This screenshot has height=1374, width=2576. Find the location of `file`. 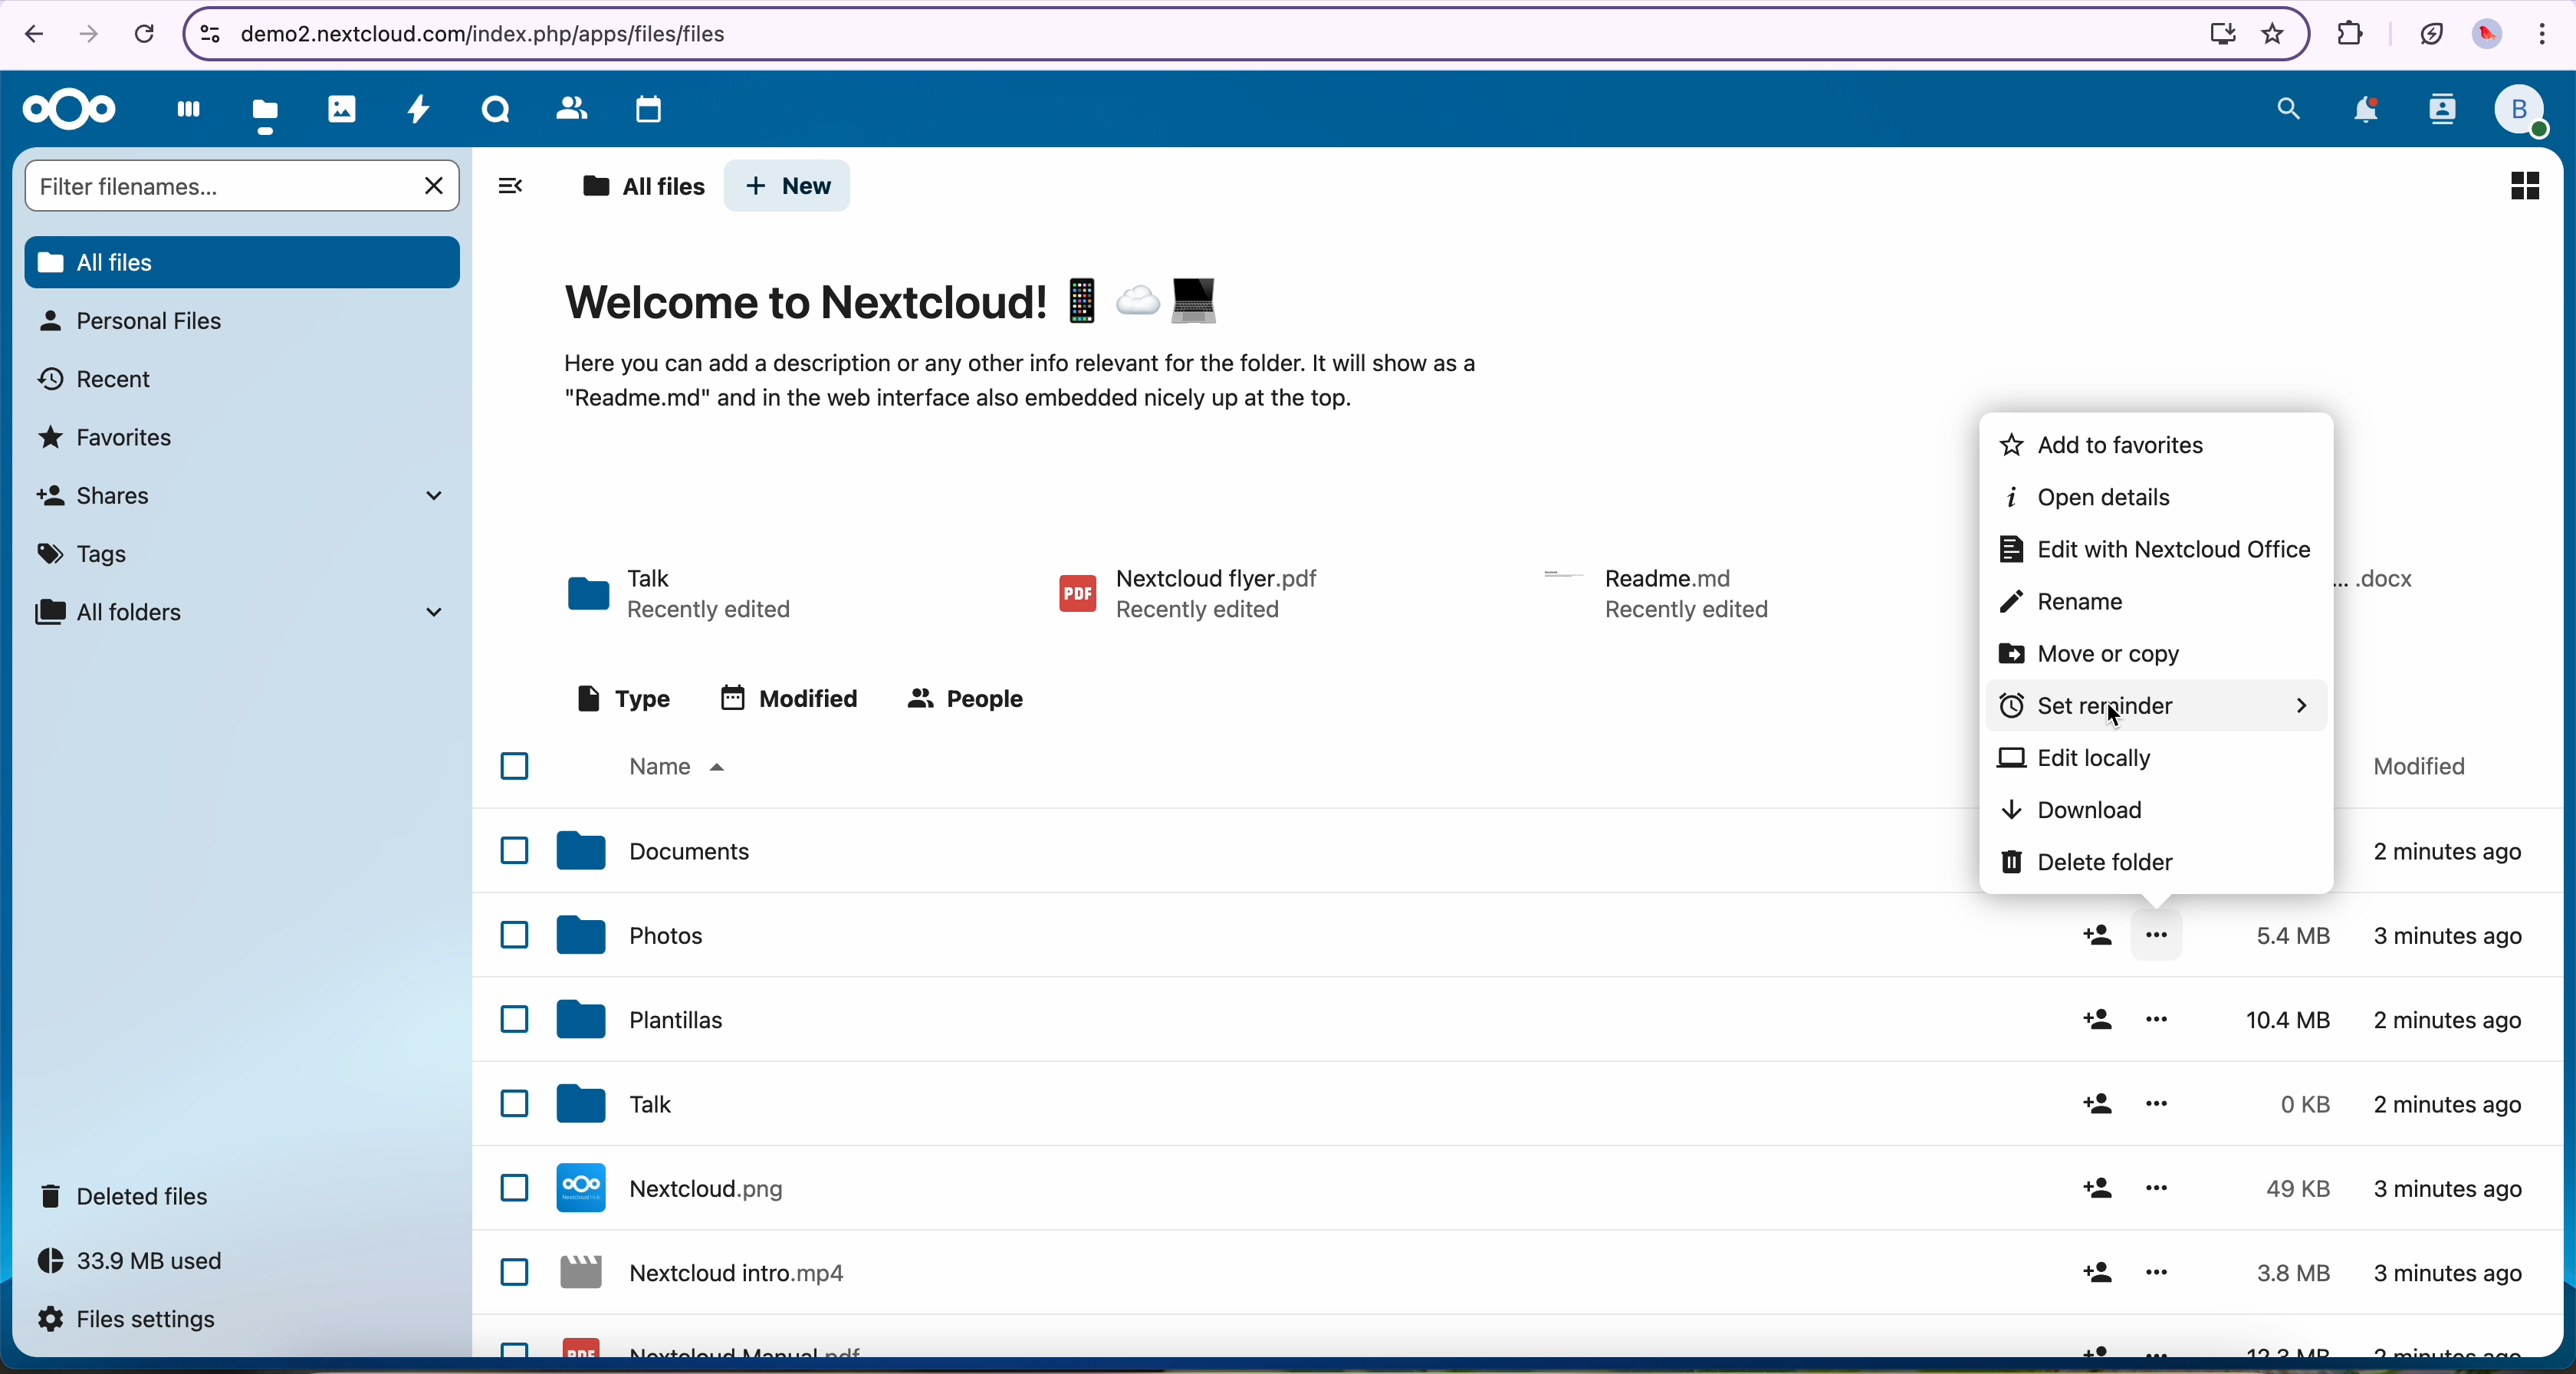

file is located at coordinates (1655, 589).